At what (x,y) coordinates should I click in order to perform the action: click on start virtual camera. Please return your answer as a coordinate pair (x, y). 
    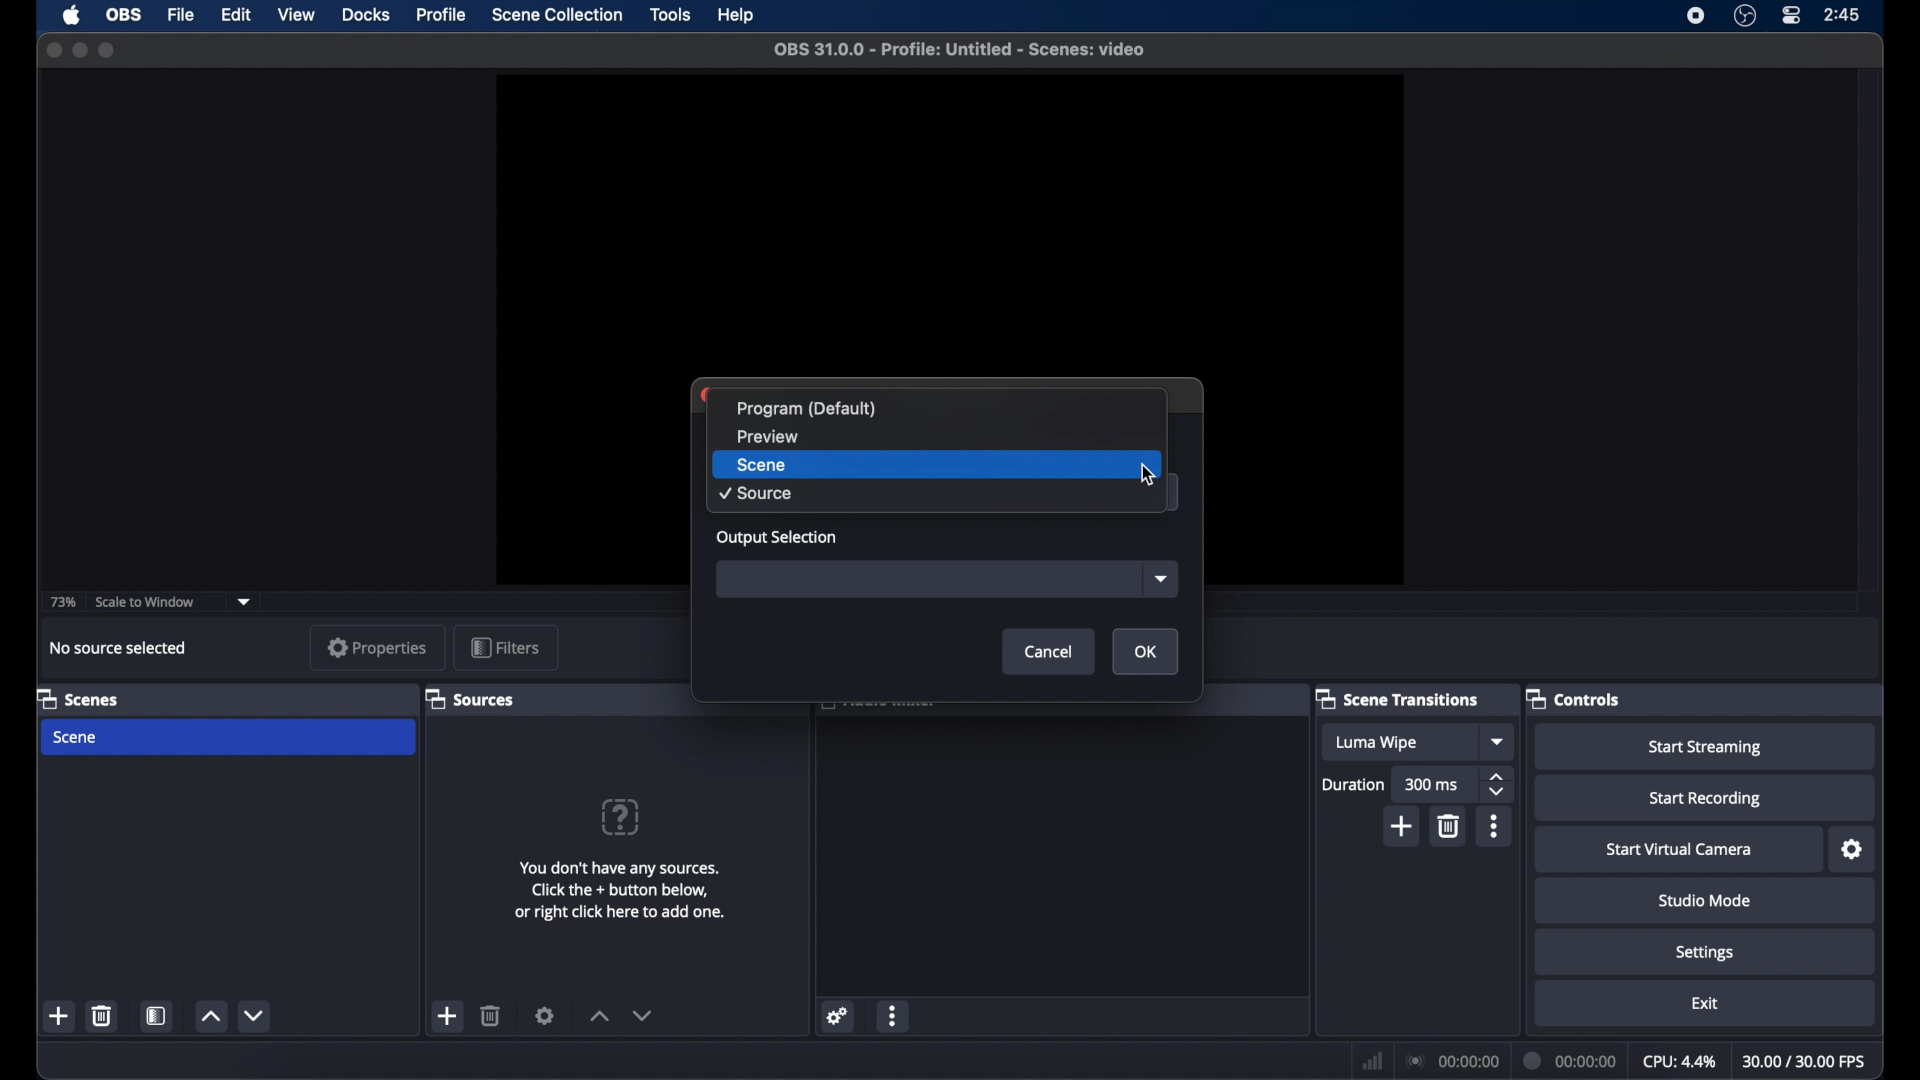
    Looking at the image, I should click on (1680, 850).